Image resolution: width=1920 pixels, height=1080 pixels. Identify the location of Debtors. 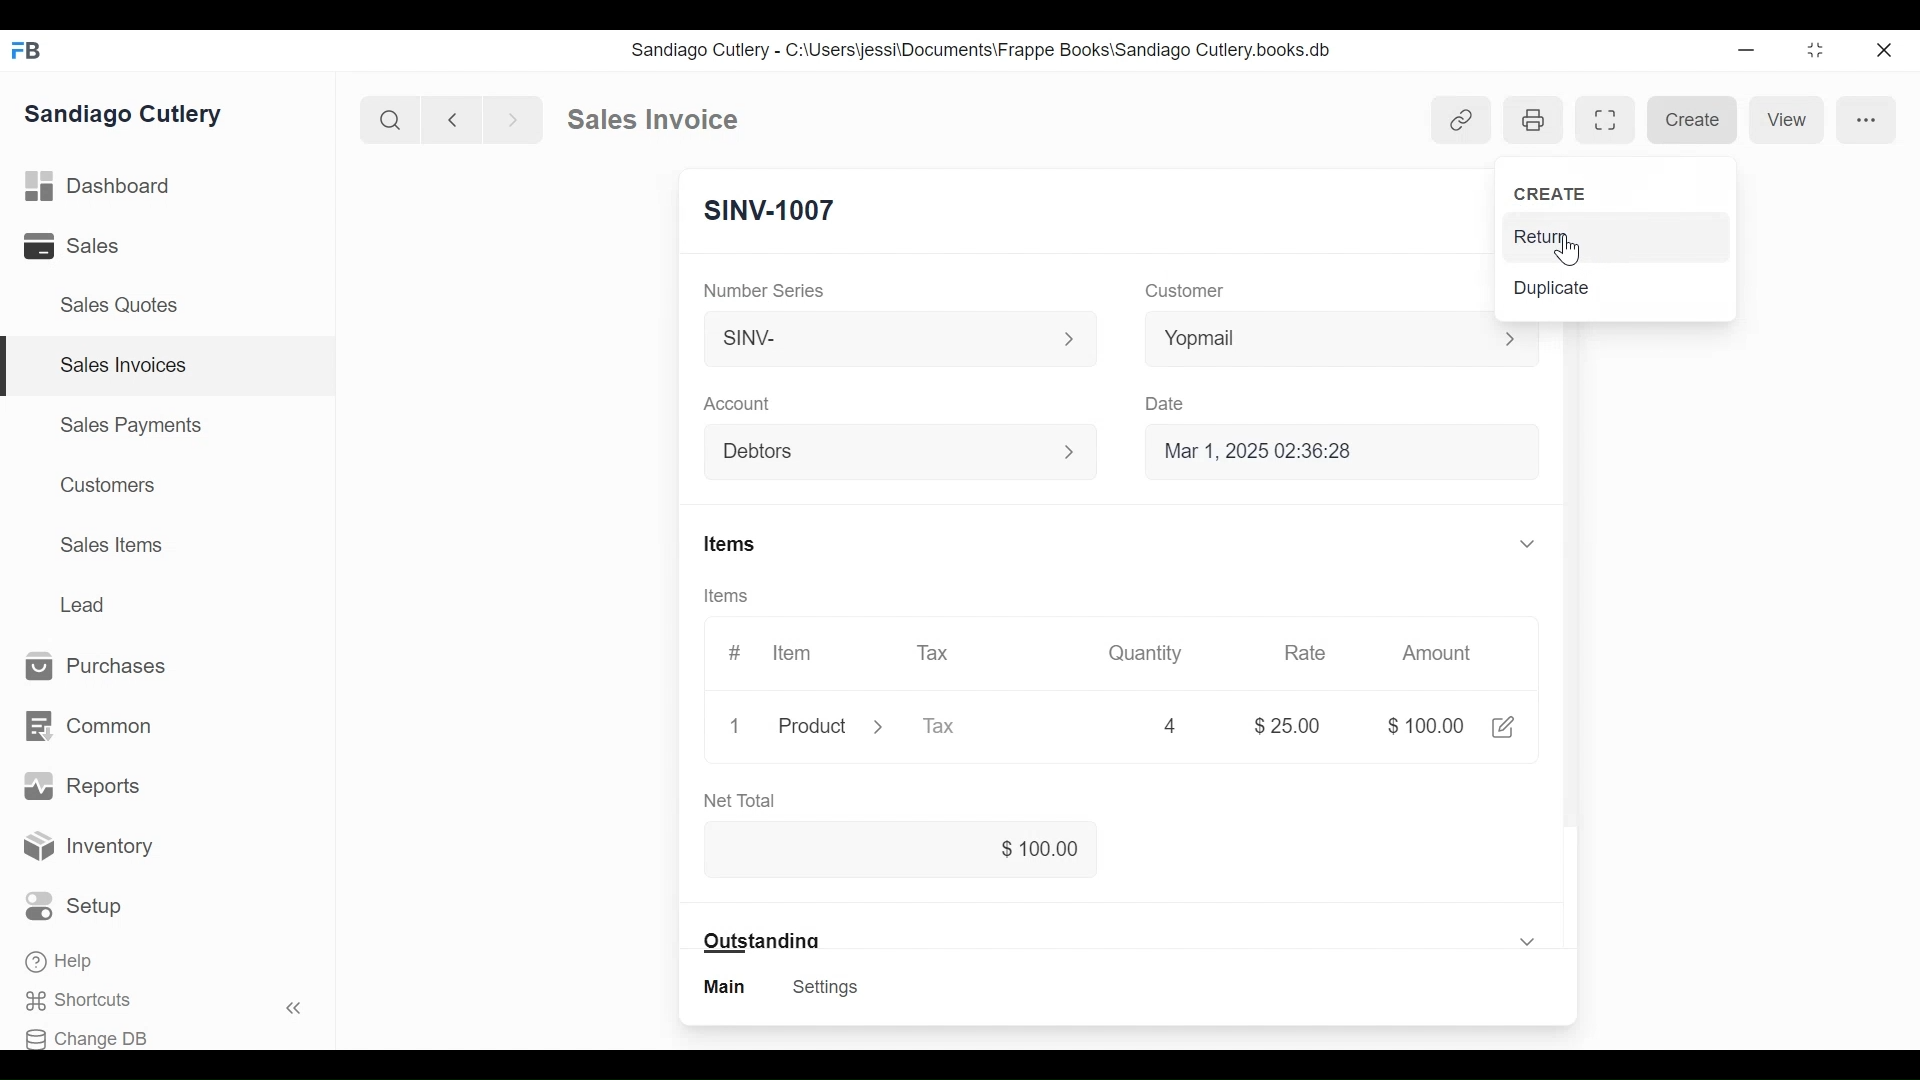
(888, 450).